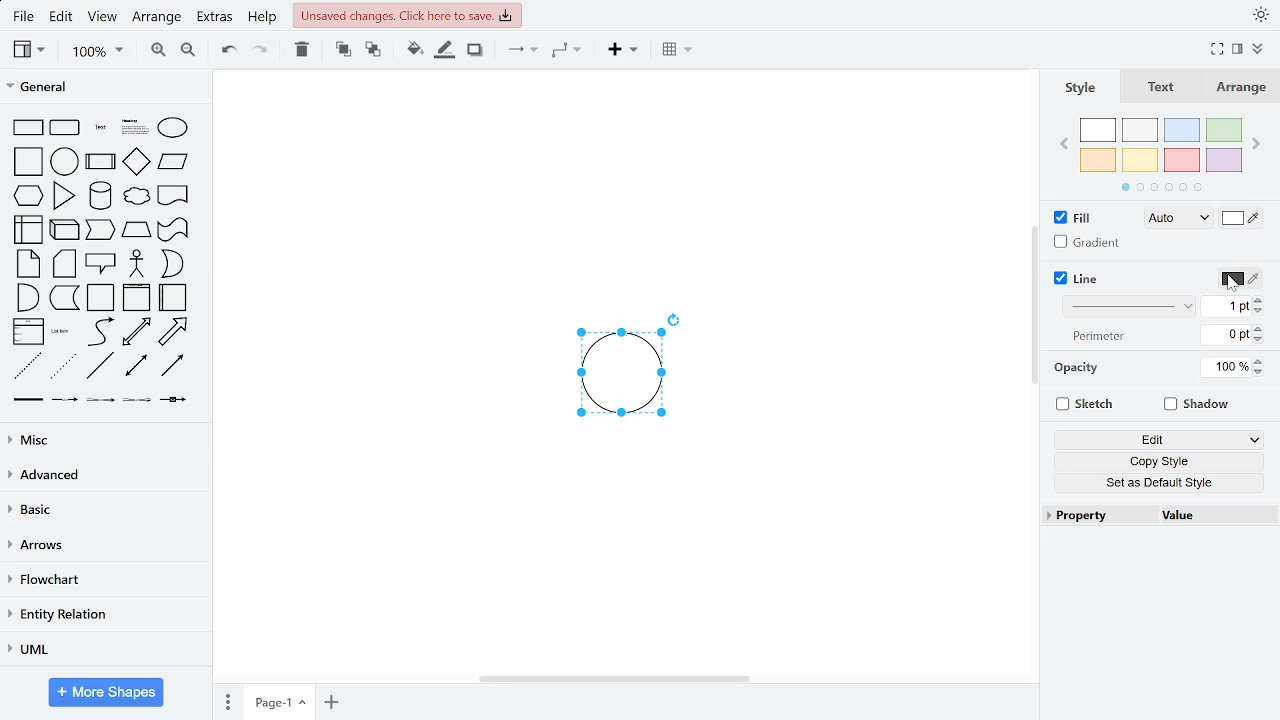 Image resolution: width=1280 pixels, height=720 pixels. Describe the element at coordinates (1130, 305) in the screenshot. I see `line style` at that location.